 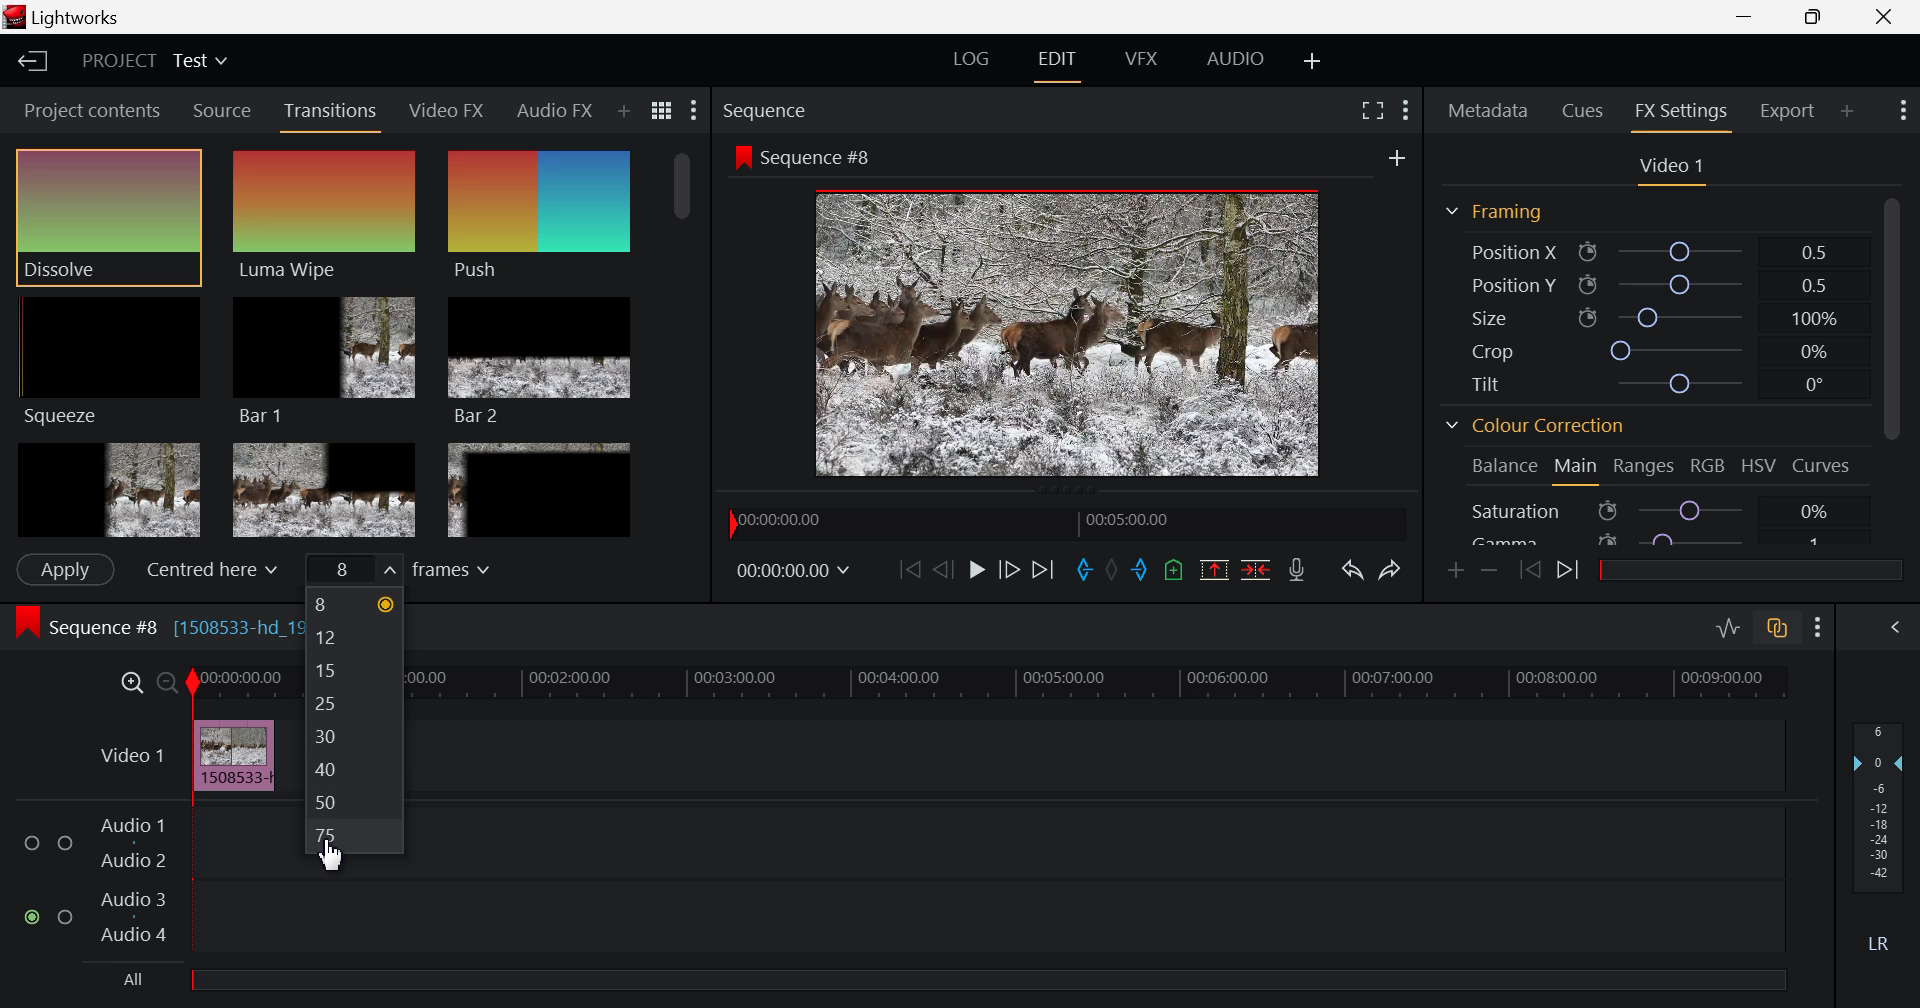 What do you see at coordinates (1393, 158) in the screenshot?
I see `Add` at bounding box center [1393, 158].